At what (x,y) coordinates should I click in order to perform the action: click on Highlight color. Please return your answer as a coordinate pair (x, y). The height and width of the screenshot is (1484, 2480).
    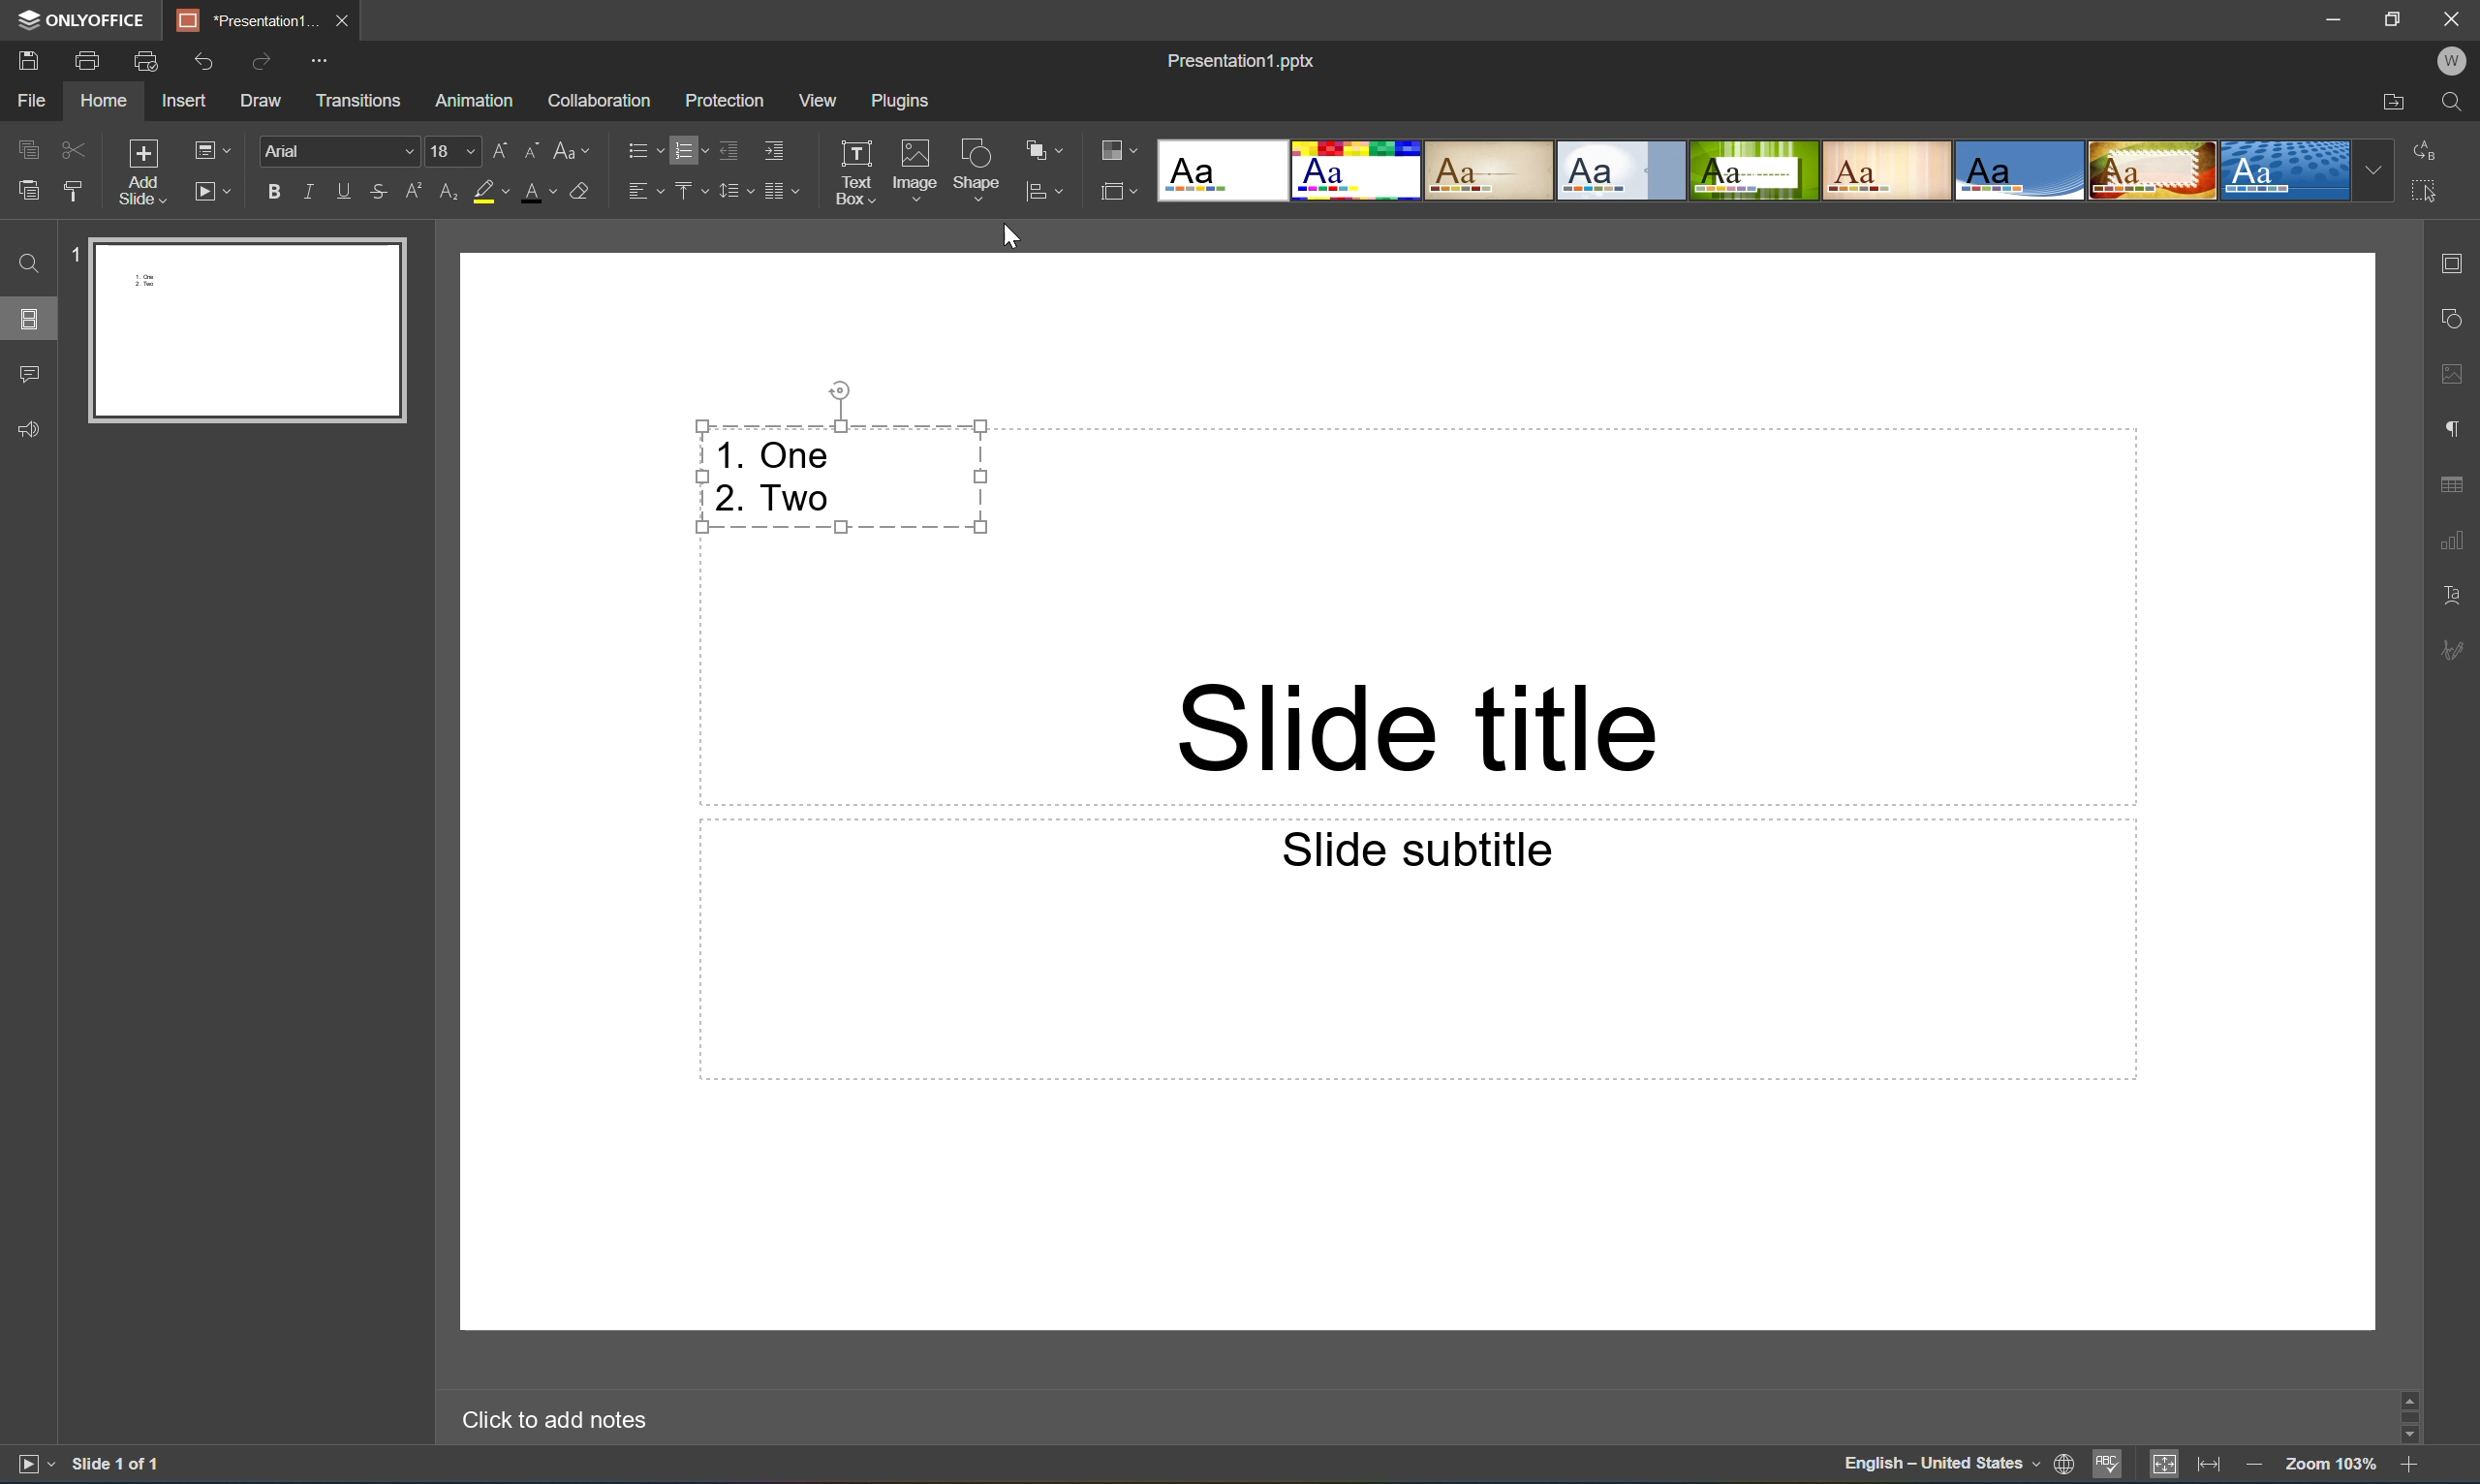
    Looking at the image, I should click on (489, 188).